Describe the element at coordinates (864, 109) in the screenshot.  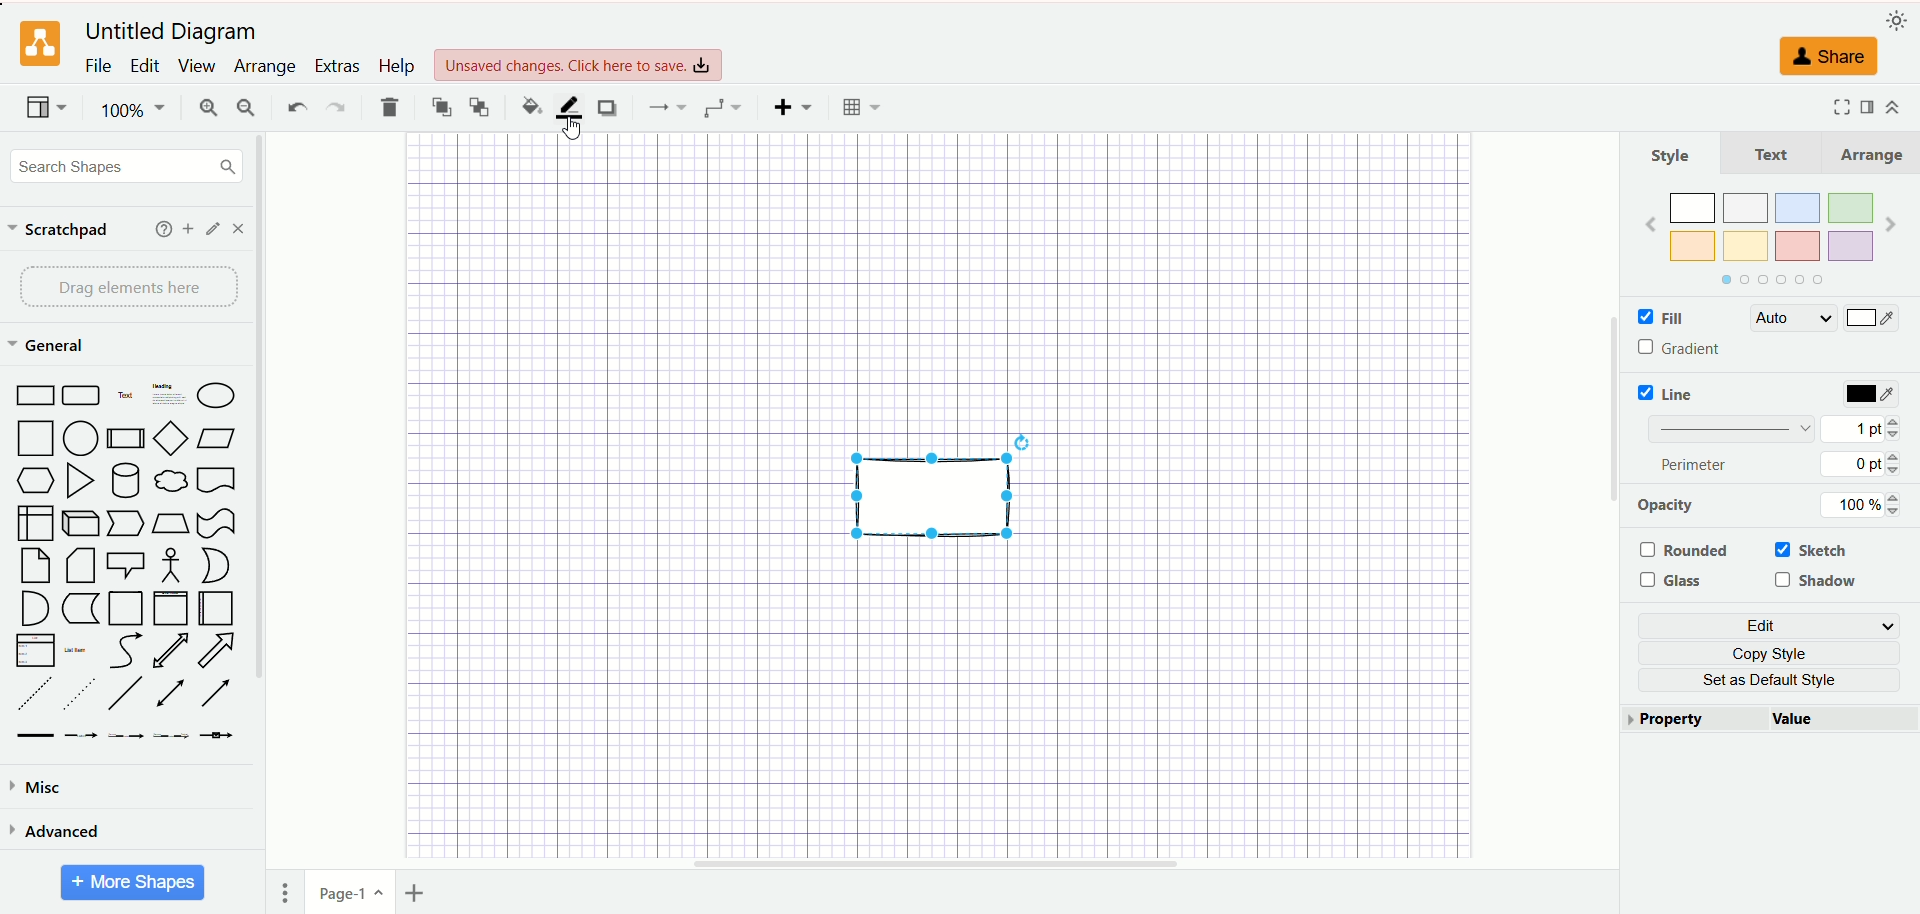
I see `table` at that location.